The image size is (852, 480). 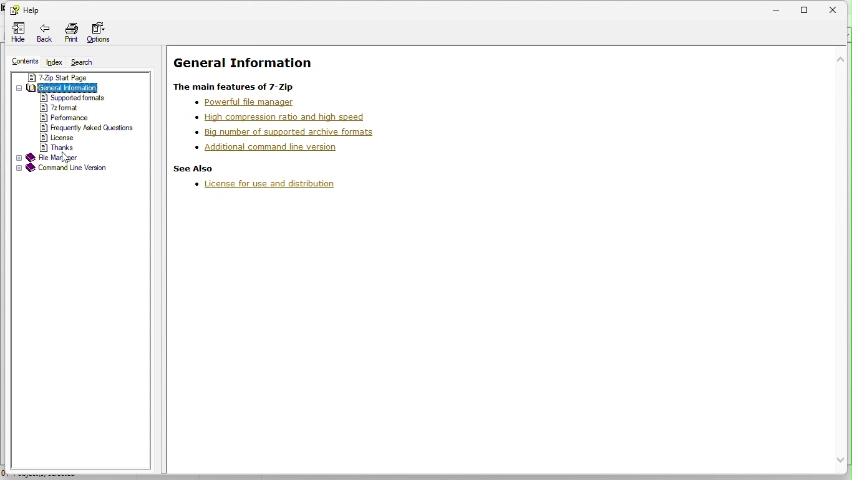 I want to click on Additional command line version, so click(x=267, y=147).